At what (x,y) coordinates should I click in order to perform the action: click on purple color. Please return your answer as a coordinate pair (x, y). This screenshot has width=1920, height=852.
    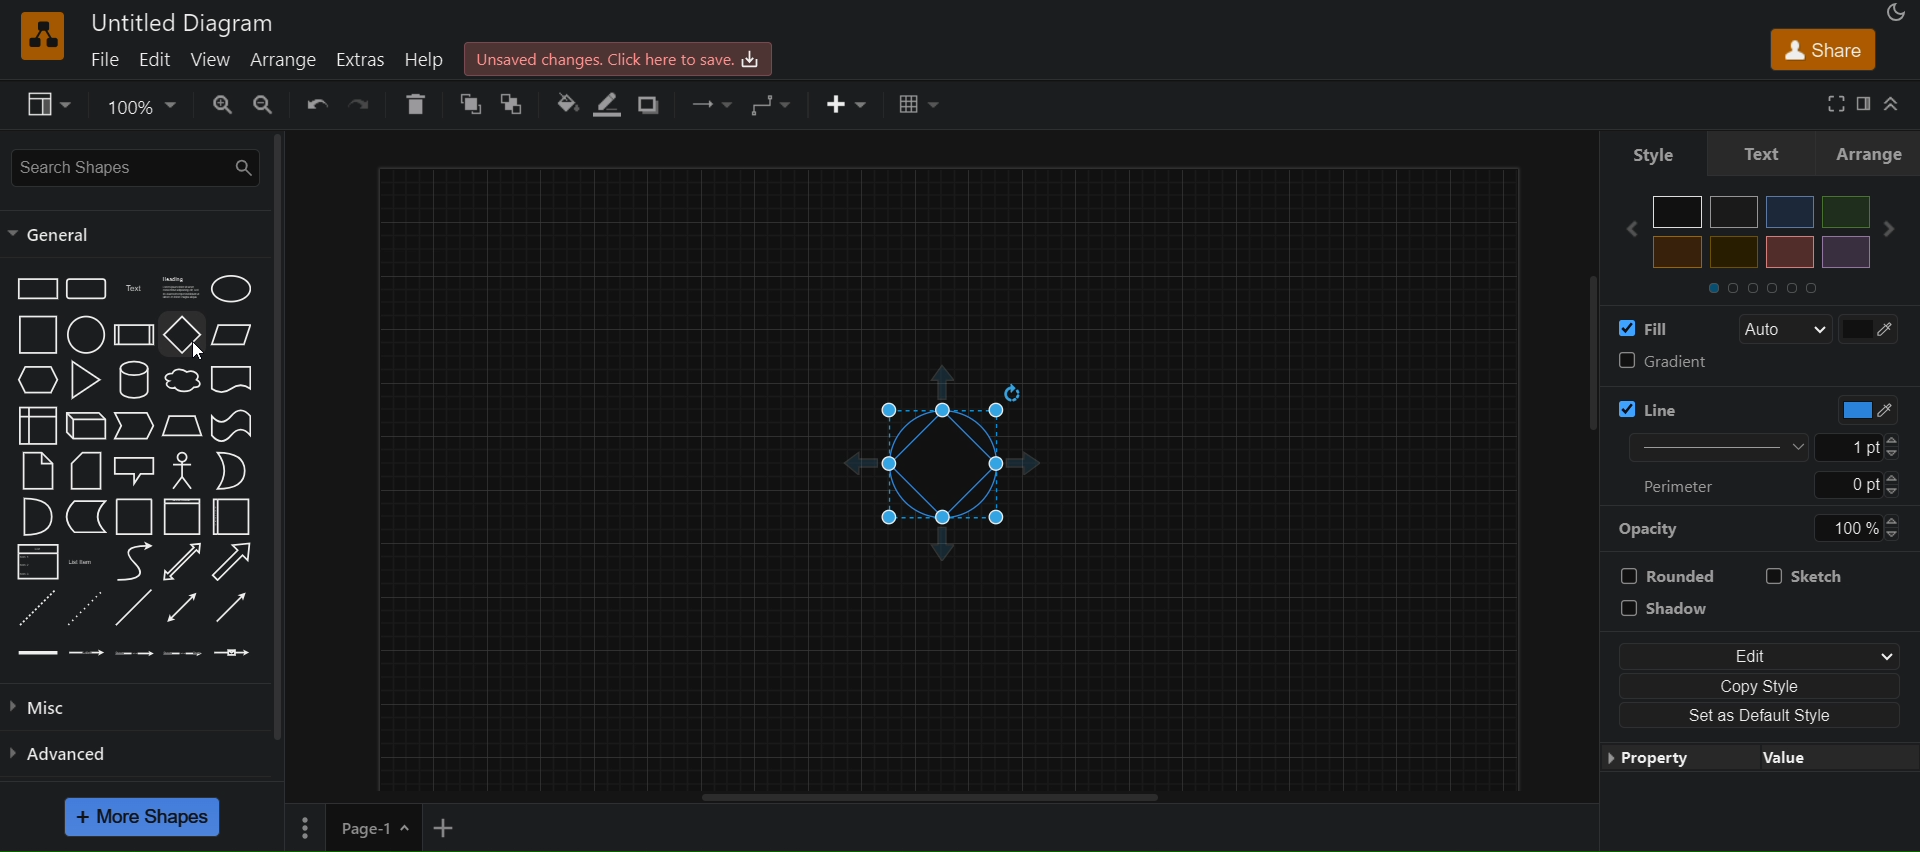
    Looking at the image, I should click on (1844, 251).